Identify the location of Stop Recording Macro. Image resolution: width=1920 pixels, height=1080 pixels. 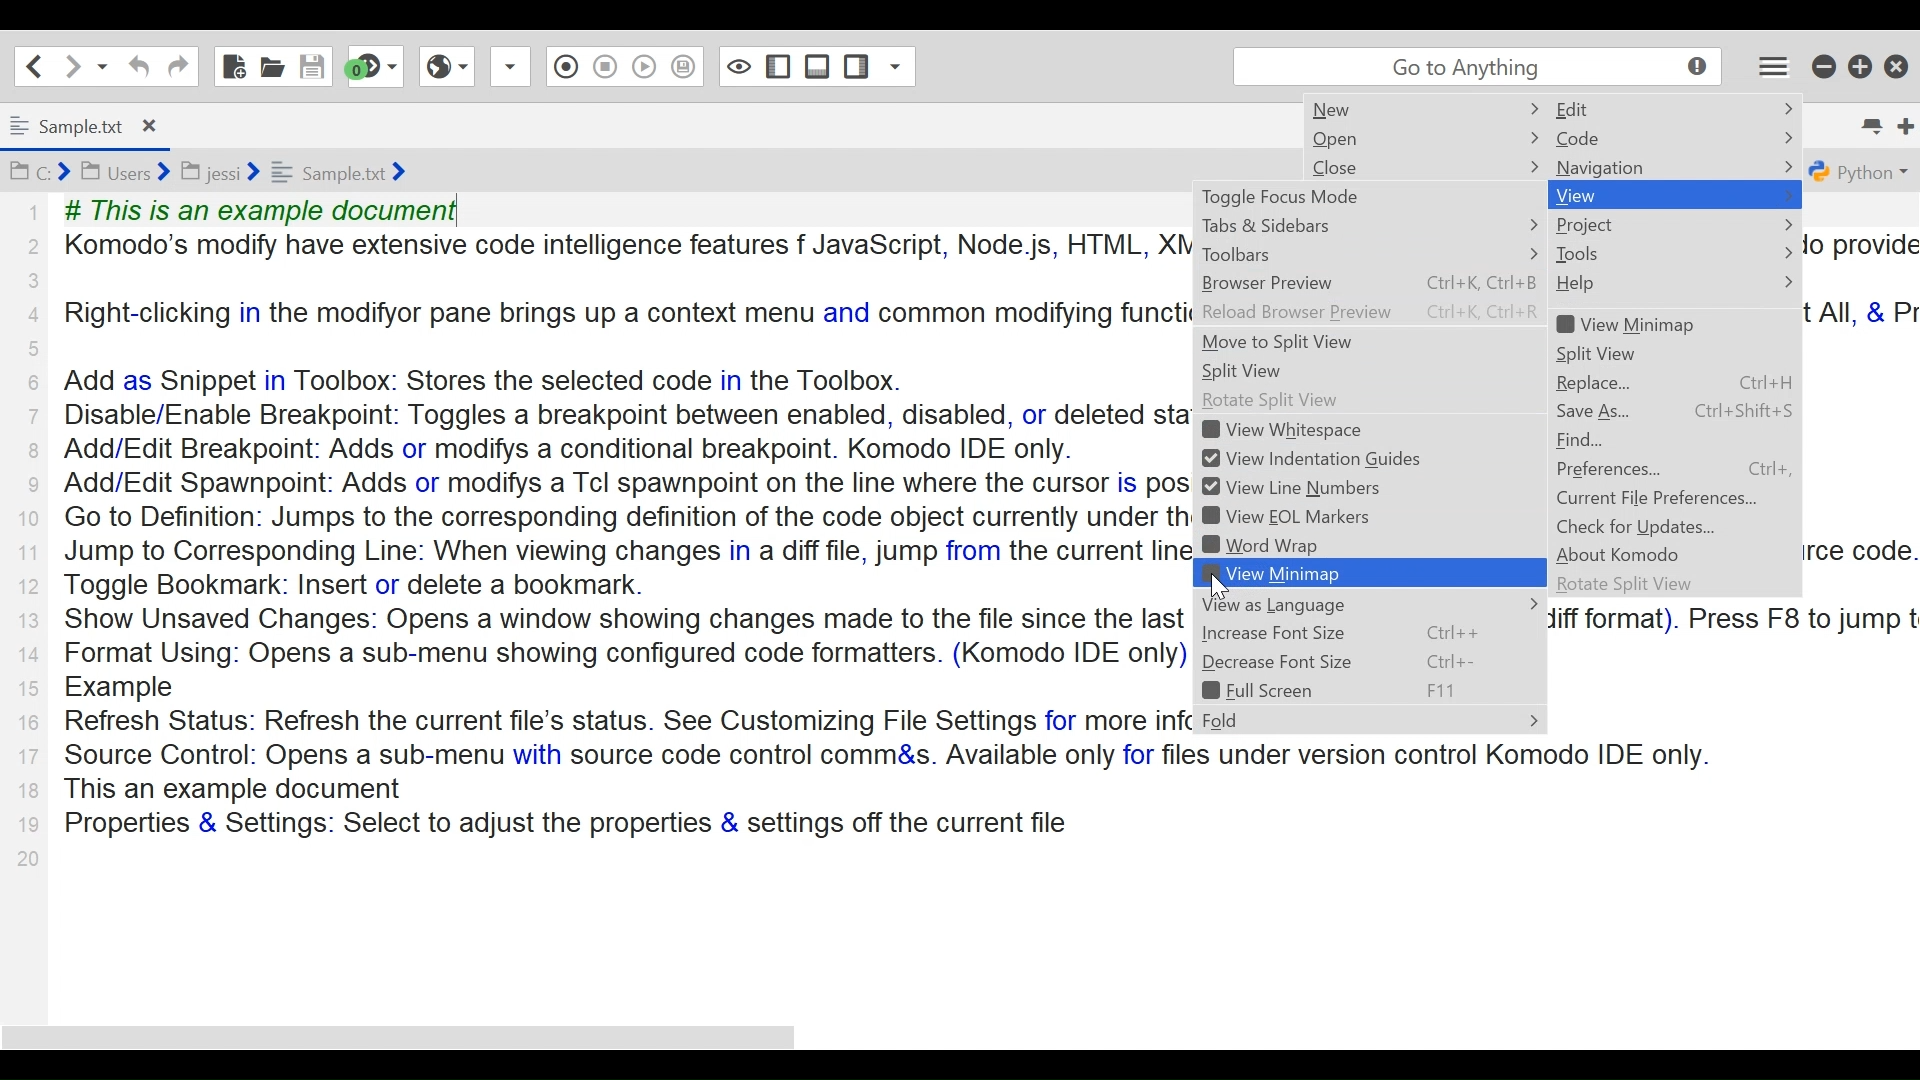
(565, 65).